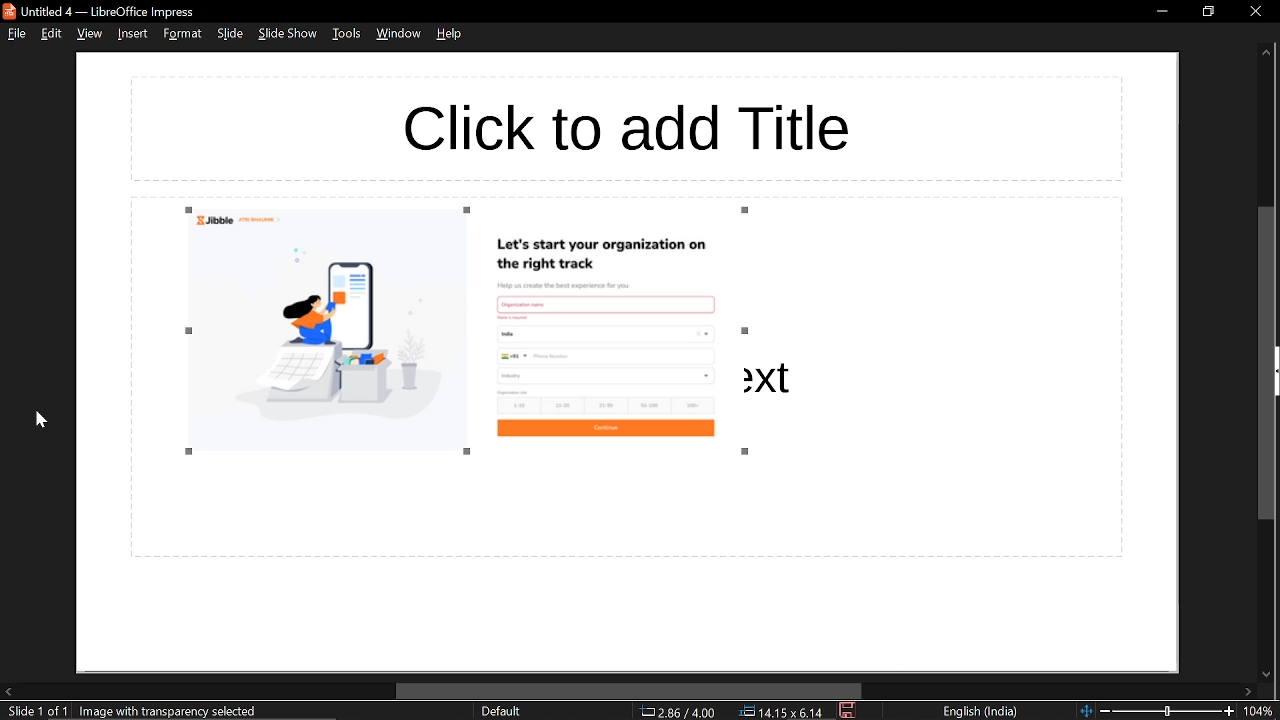 This screenshot has width=1280, height=720. I want to click on current zoom, so click(1262, 712).